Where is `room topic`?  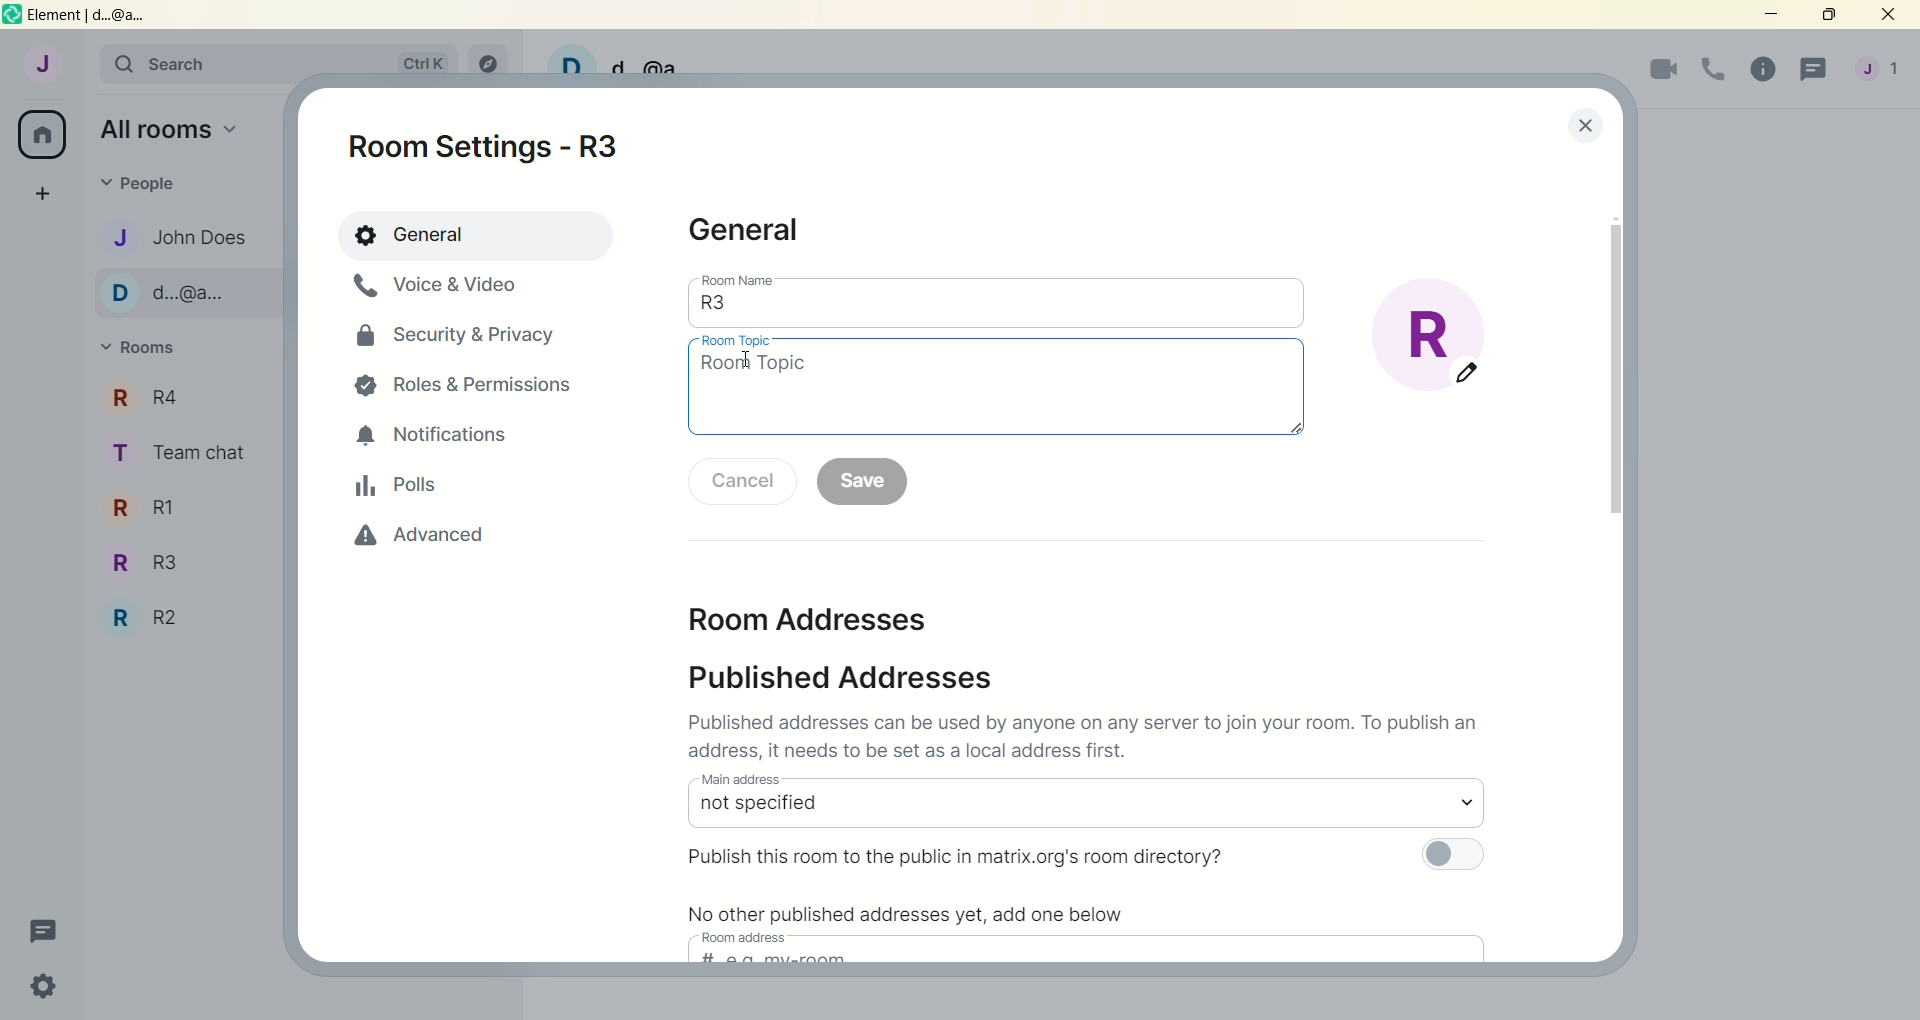
room topic is located at coordinates (734, 342).